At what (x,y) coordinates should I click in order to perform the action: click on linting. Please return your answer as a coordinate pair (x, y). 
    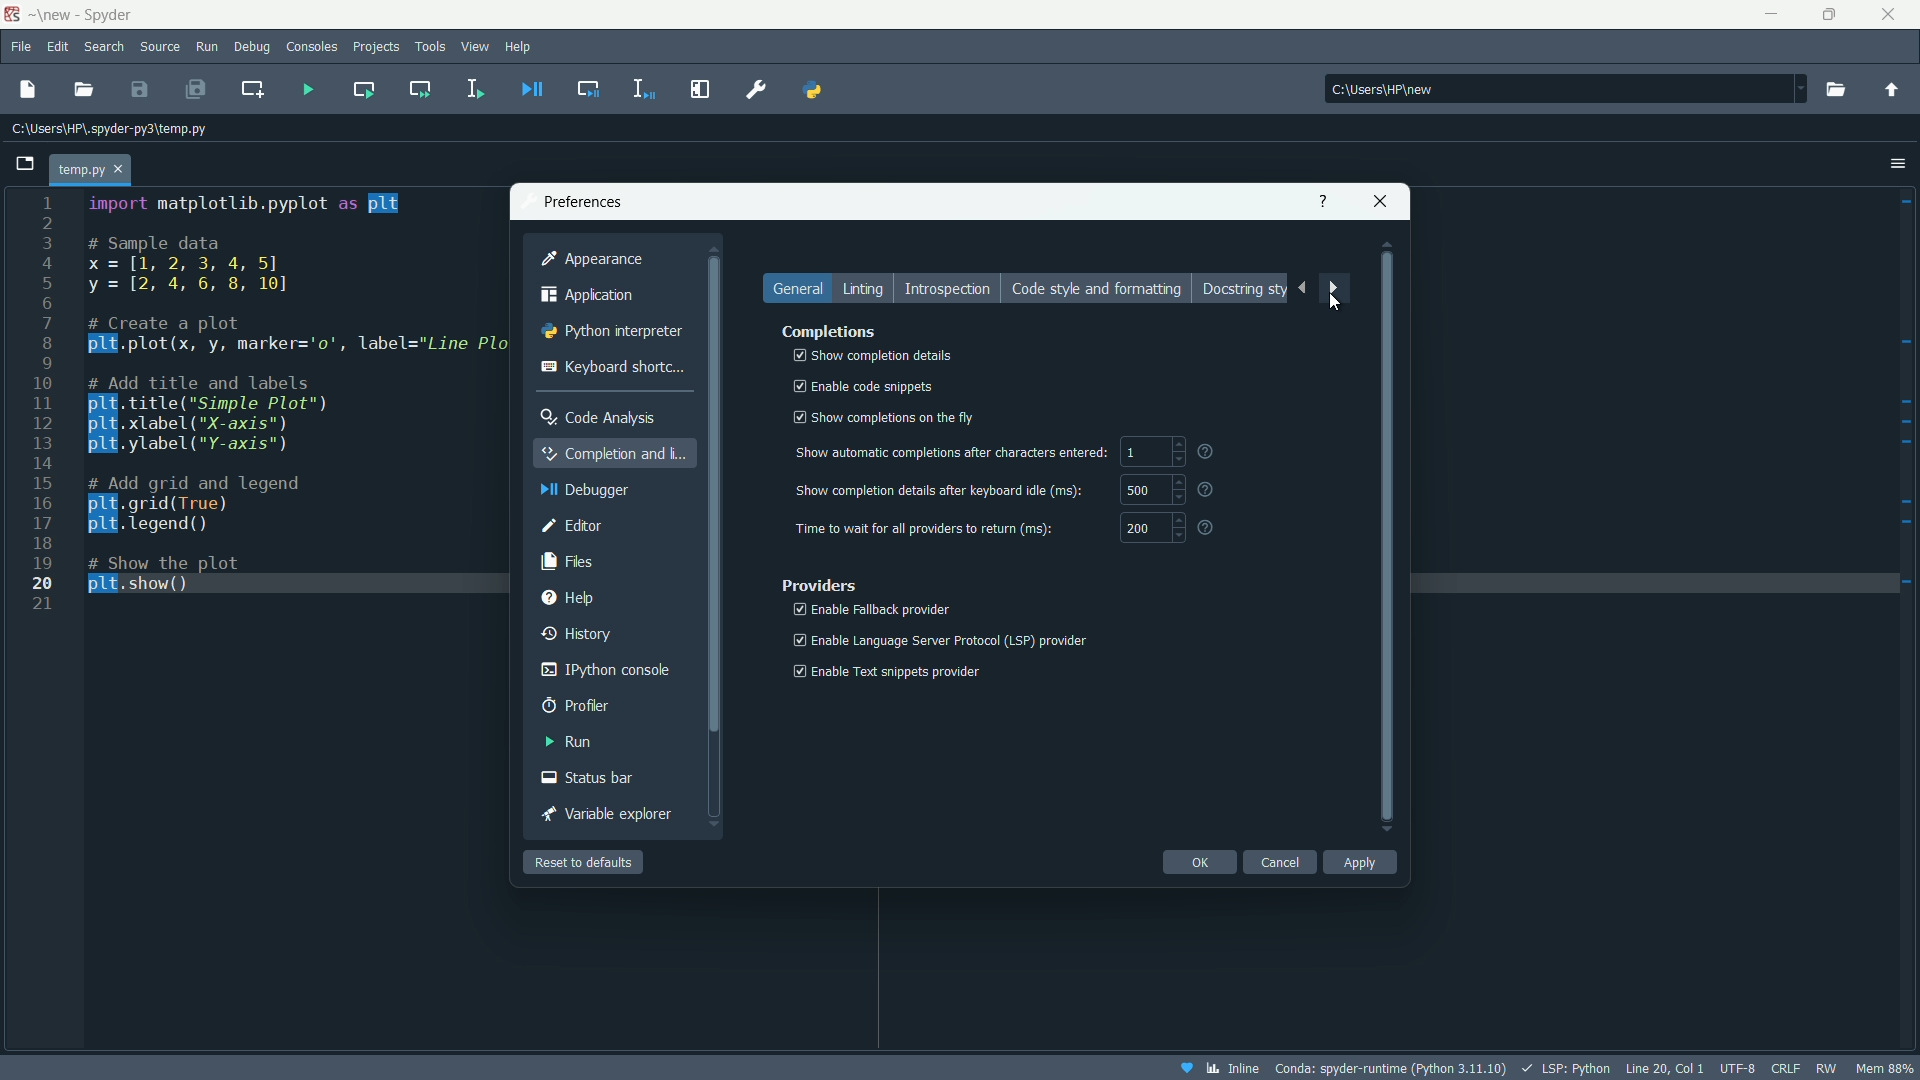
    Looking at the image, I should click on (866, 291).